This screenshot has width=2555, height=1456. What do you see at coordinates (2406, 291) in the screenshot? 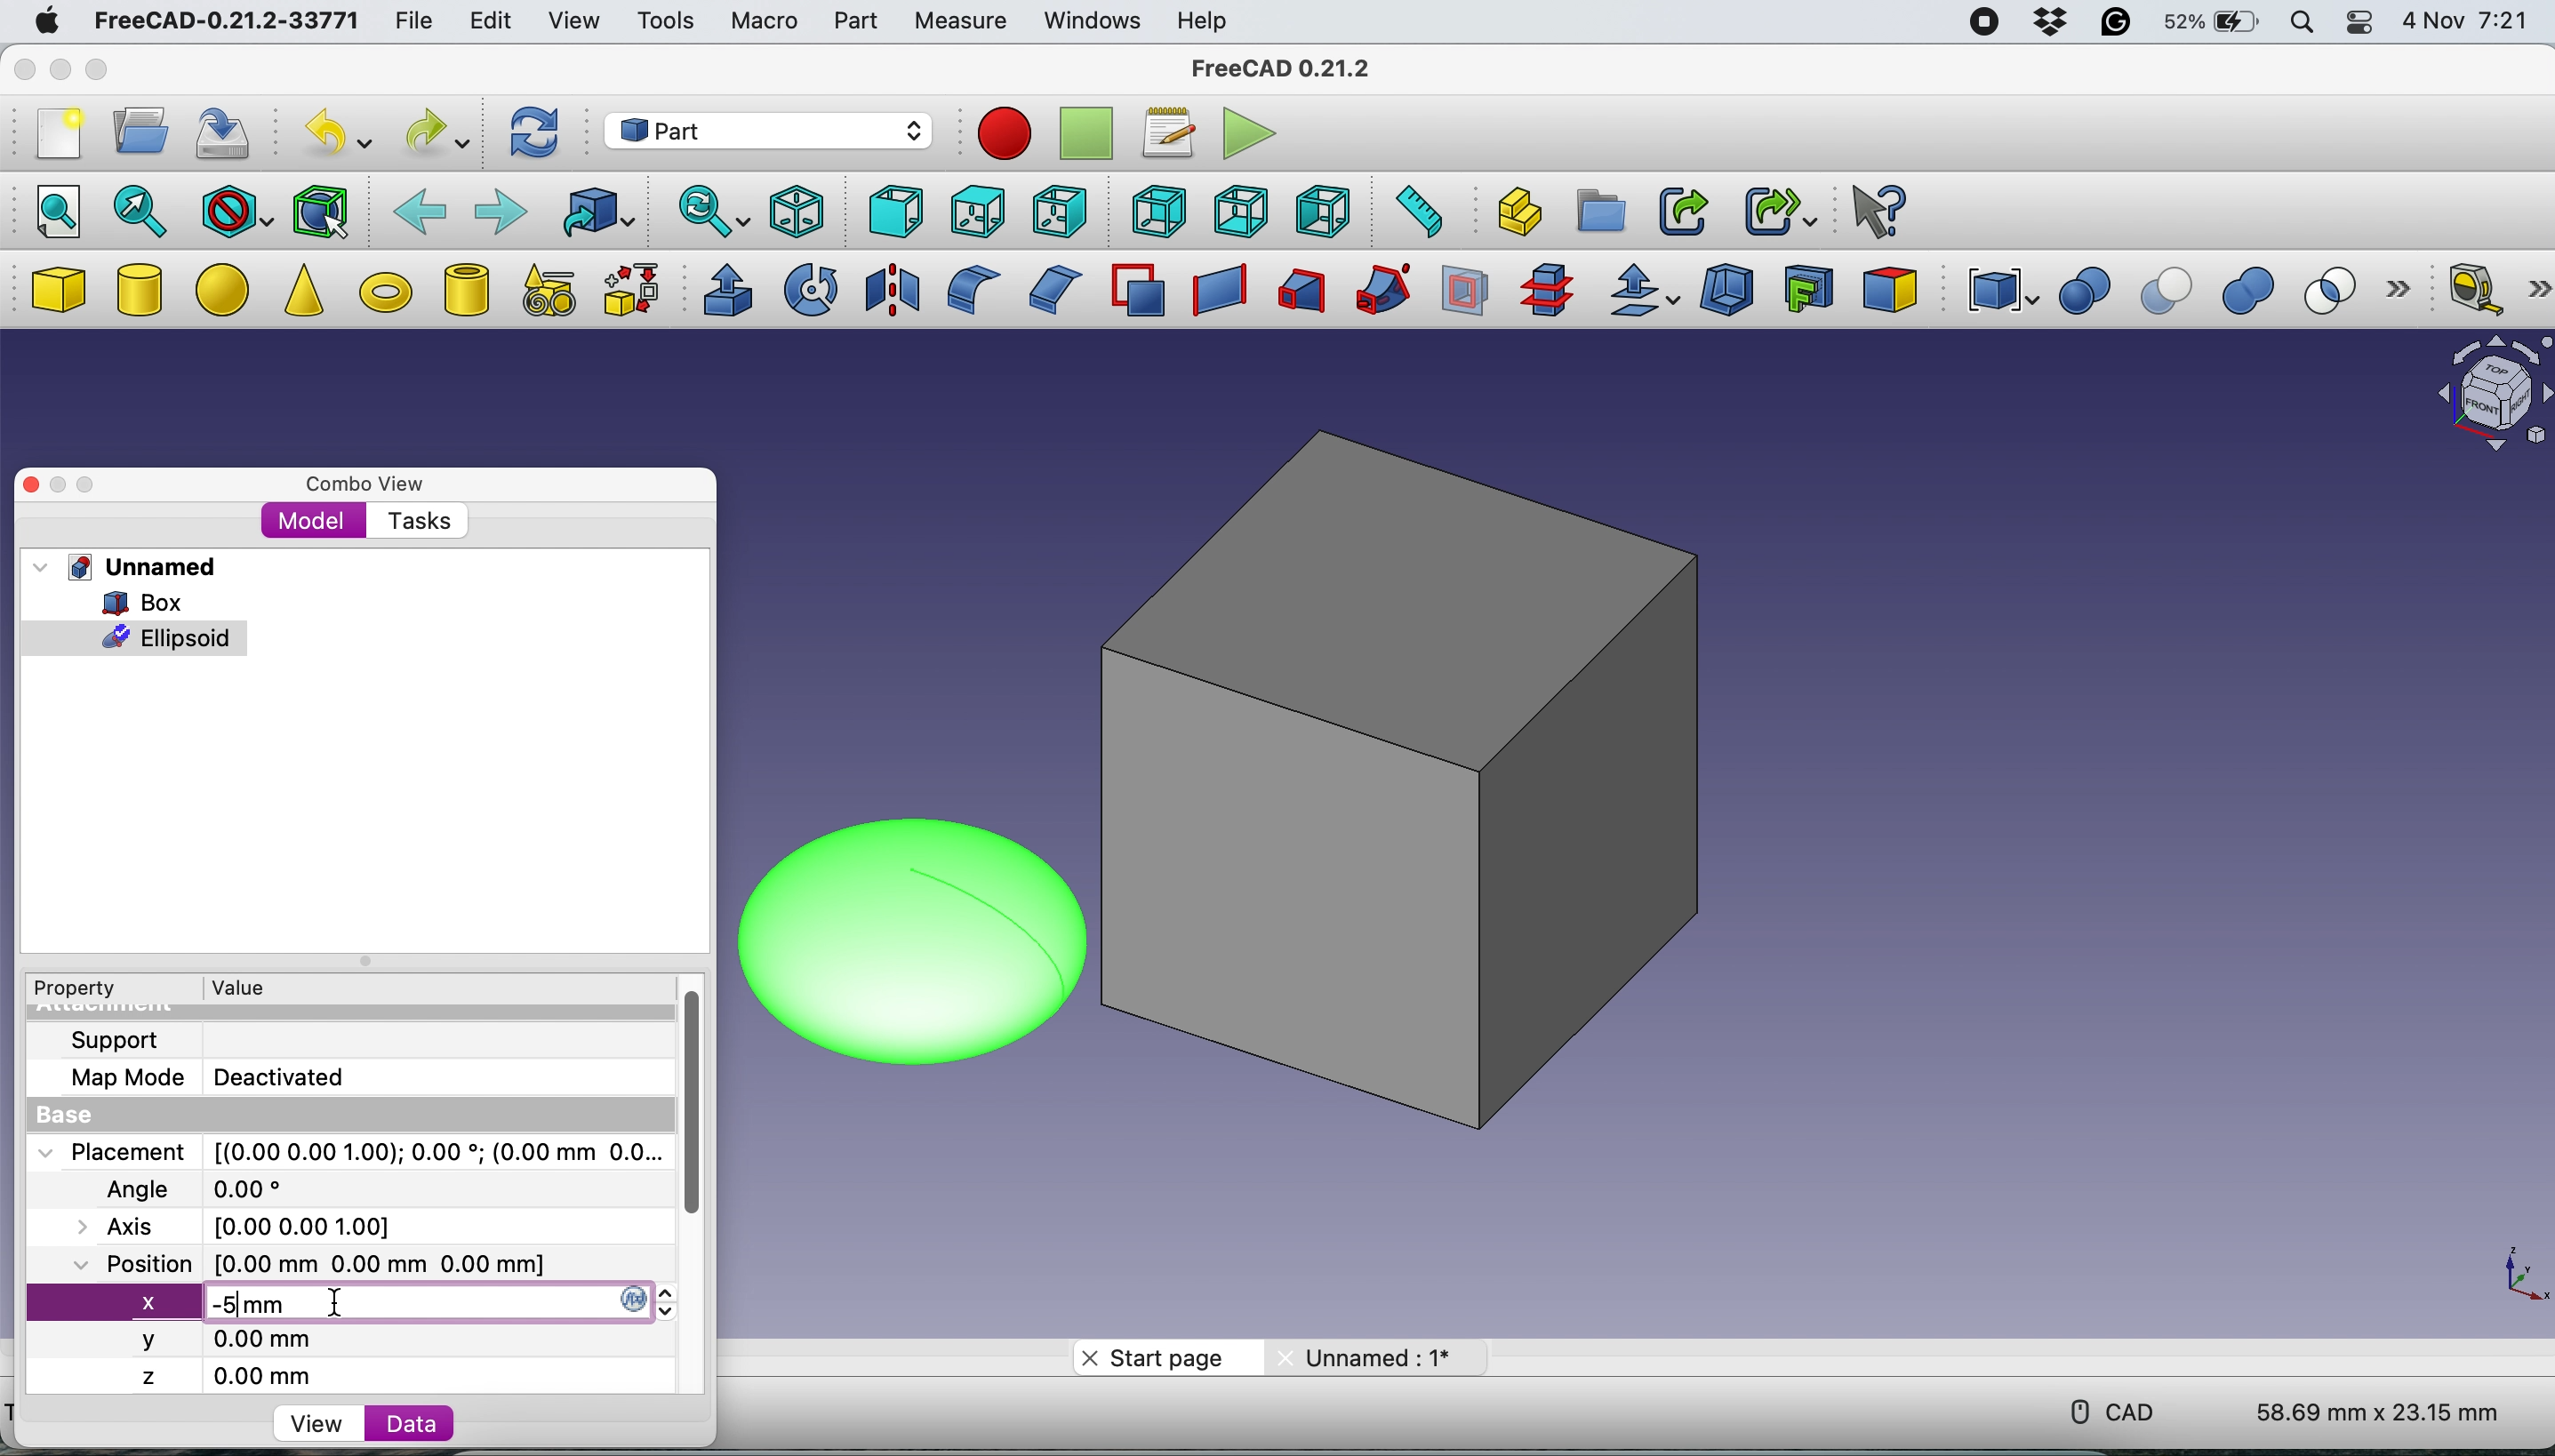
I see `more options` at bounding box center [2406, 291].